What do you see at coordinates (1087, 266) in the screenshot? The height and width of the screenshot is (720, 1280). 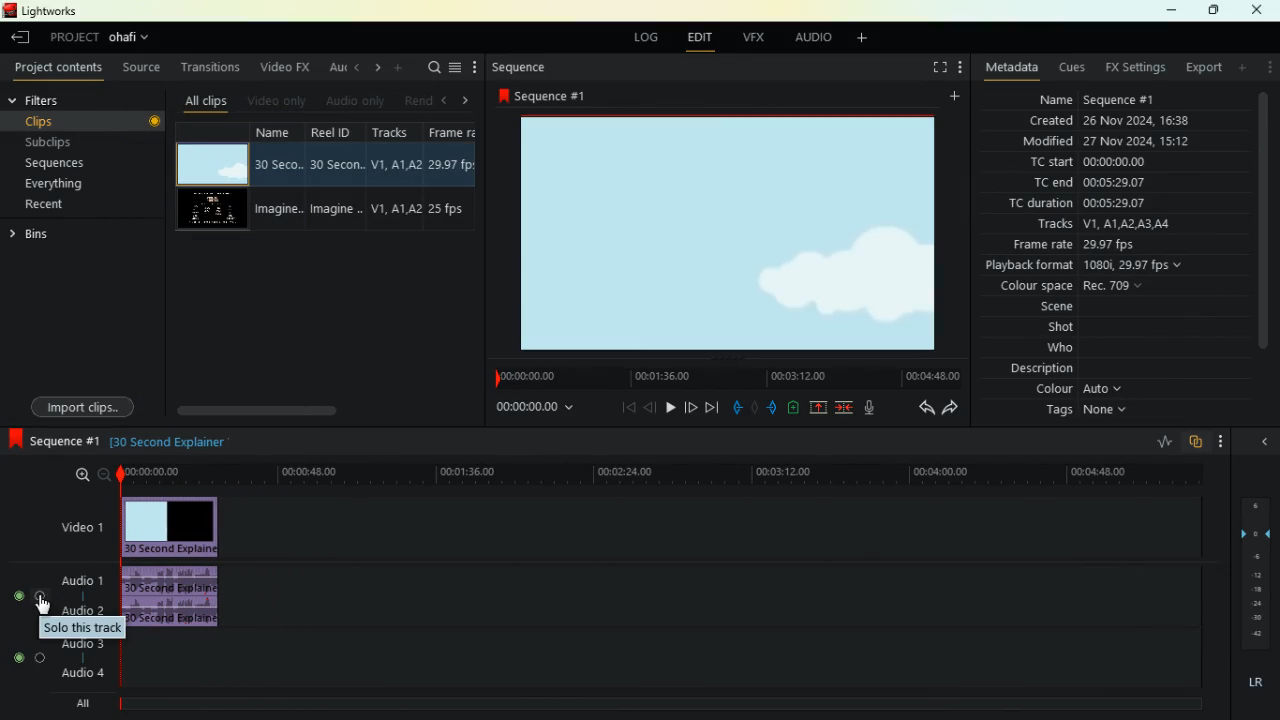 I see `playback format` at bounding box center [1087, 266].